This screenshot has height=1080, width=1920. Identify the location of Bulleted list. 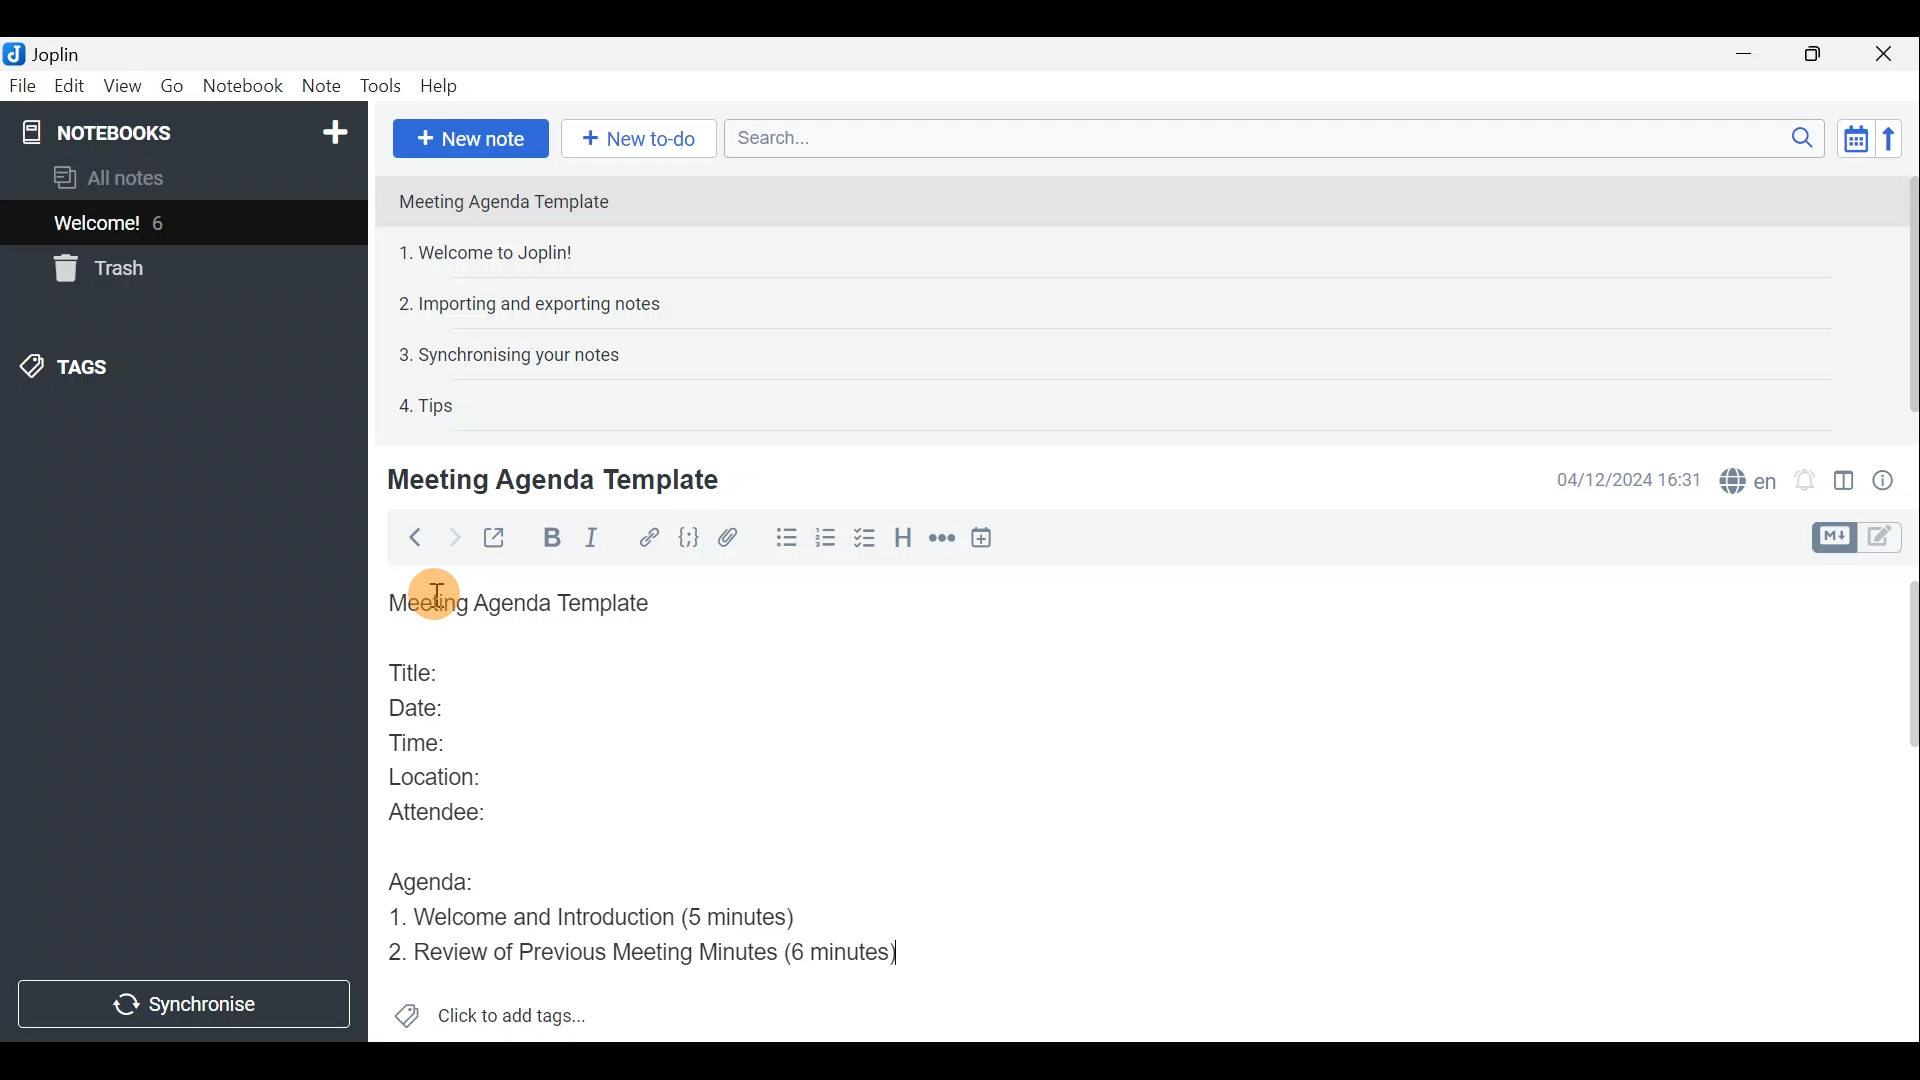
(785, 538).